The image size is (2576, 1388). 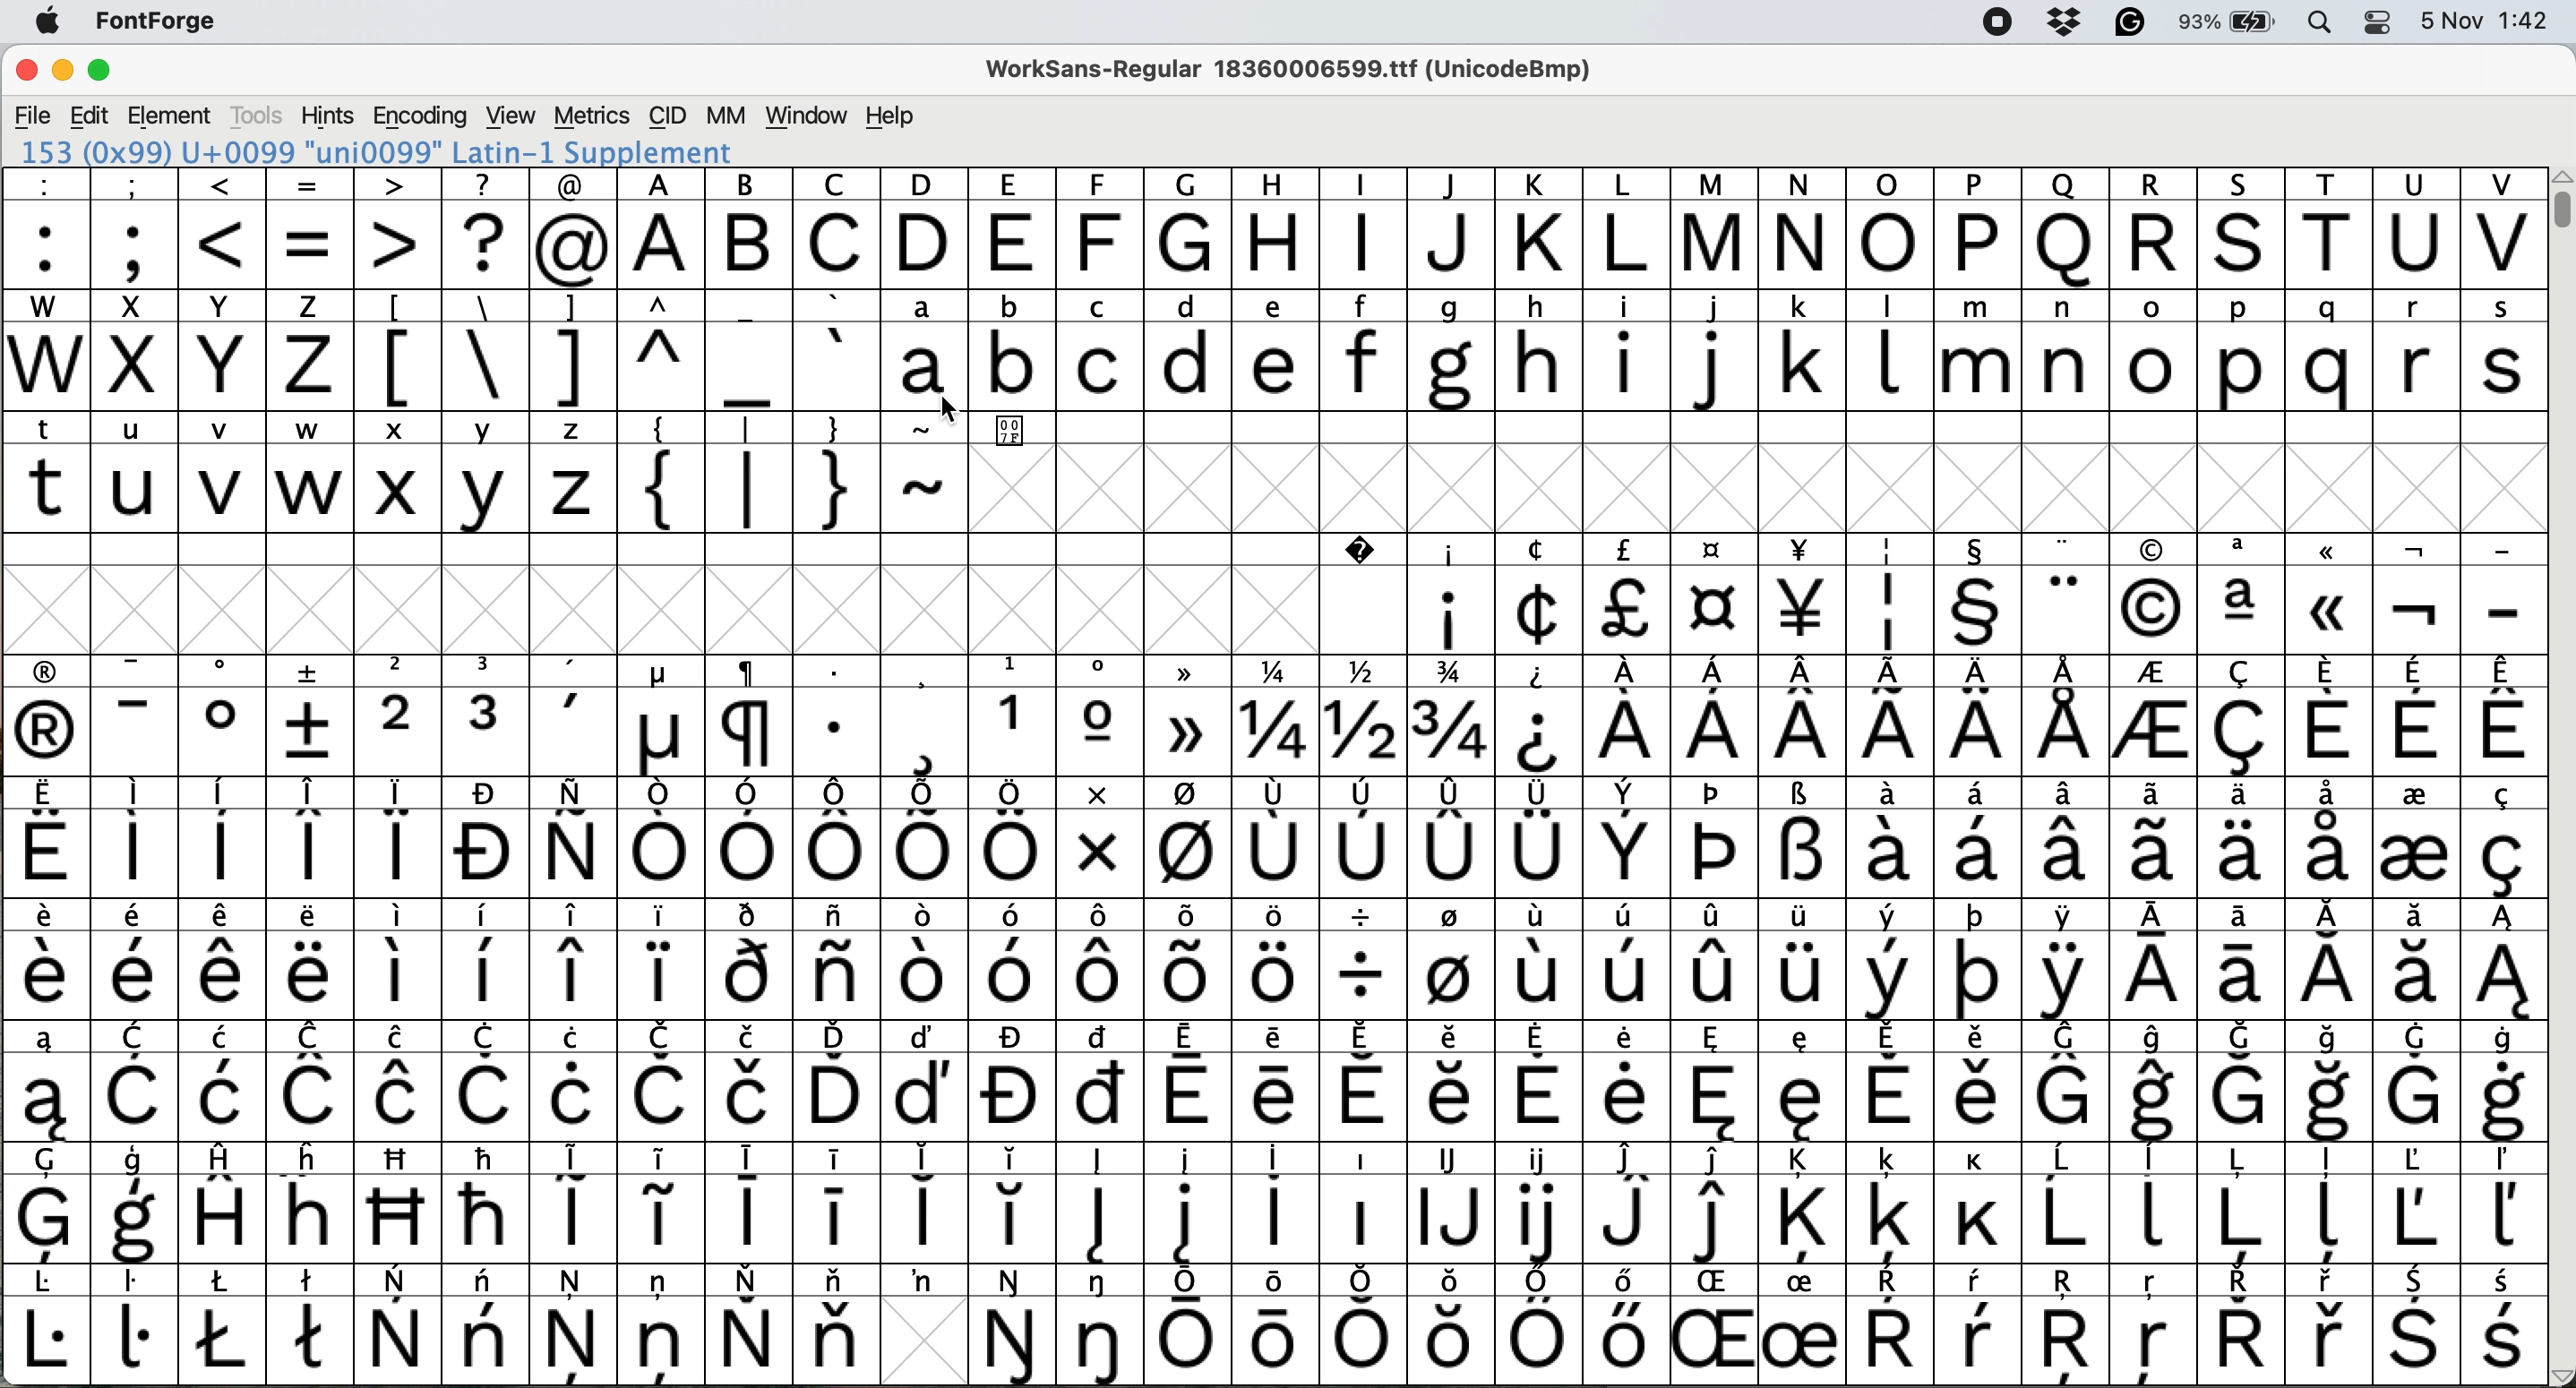 What do you see at coordinates (313, 1322) in the screenshot?
I see `symbol` at bounding box center [313, 1322].